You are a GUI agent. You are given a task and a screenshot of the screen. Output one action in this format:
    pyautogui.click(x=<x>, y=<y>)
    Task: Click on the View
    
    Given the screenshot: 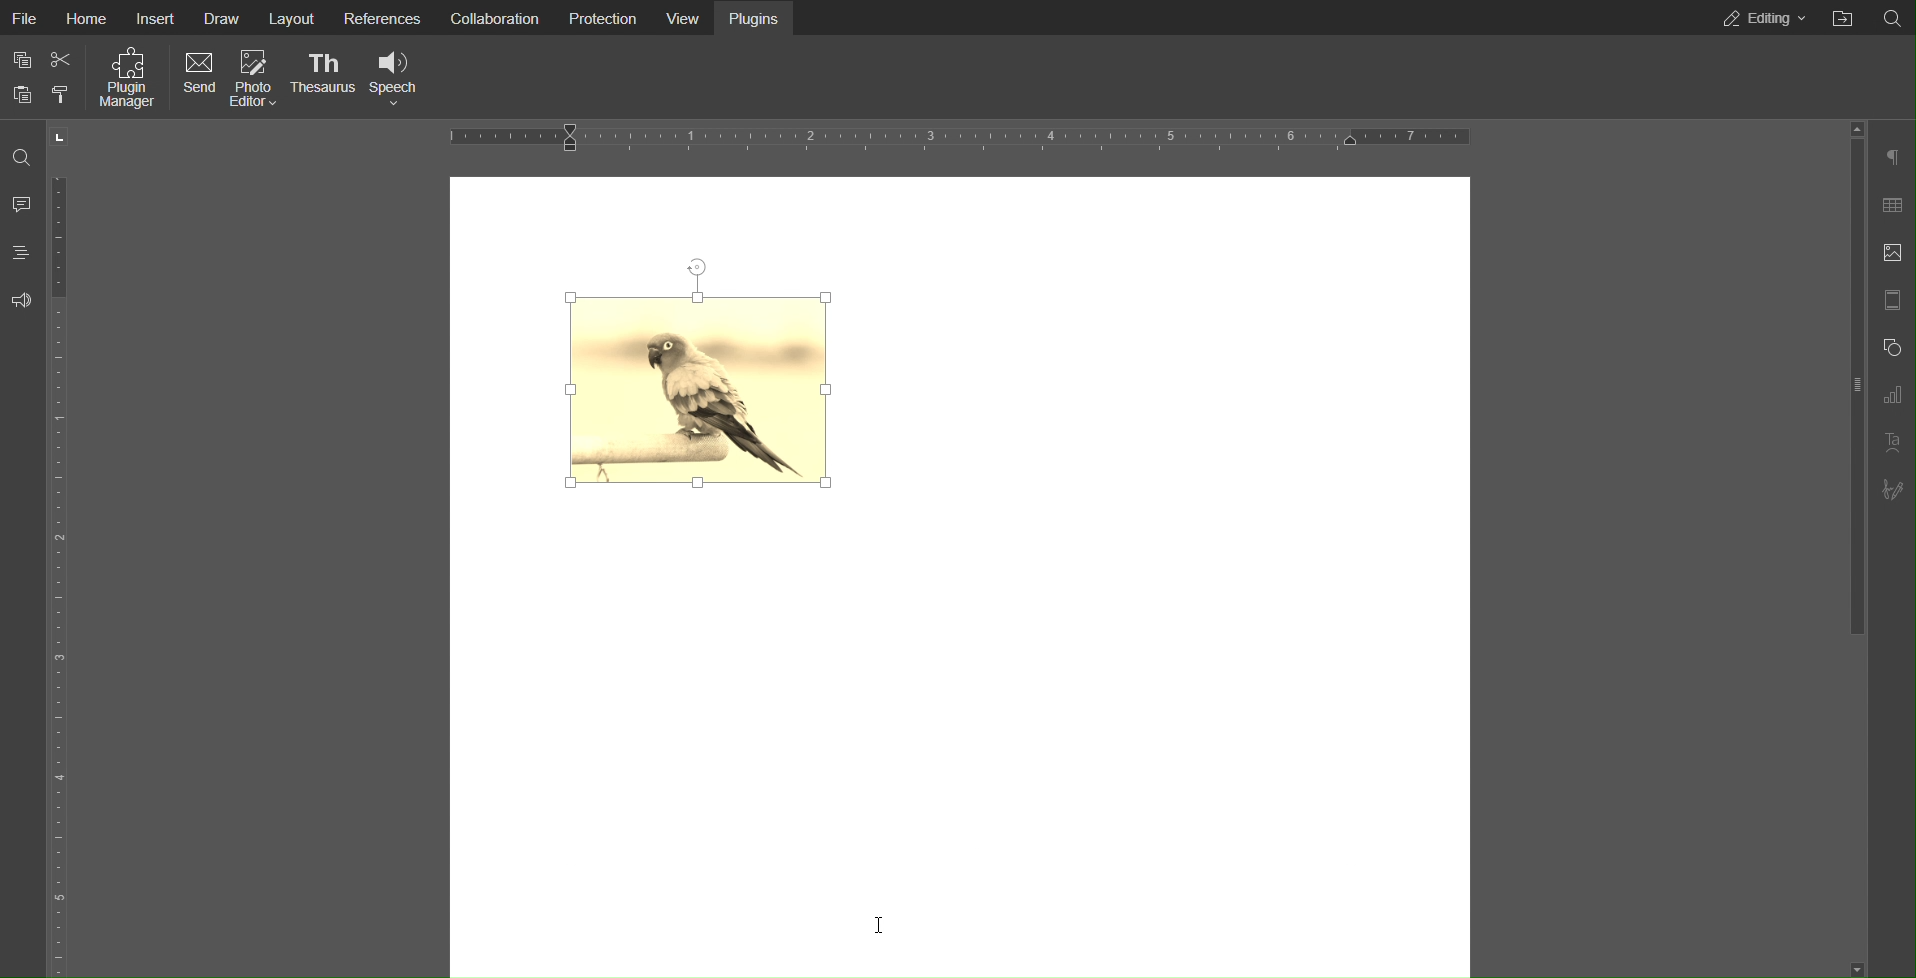 What is the action you would take?
    pyautogui.click(x=681, y=17)
    